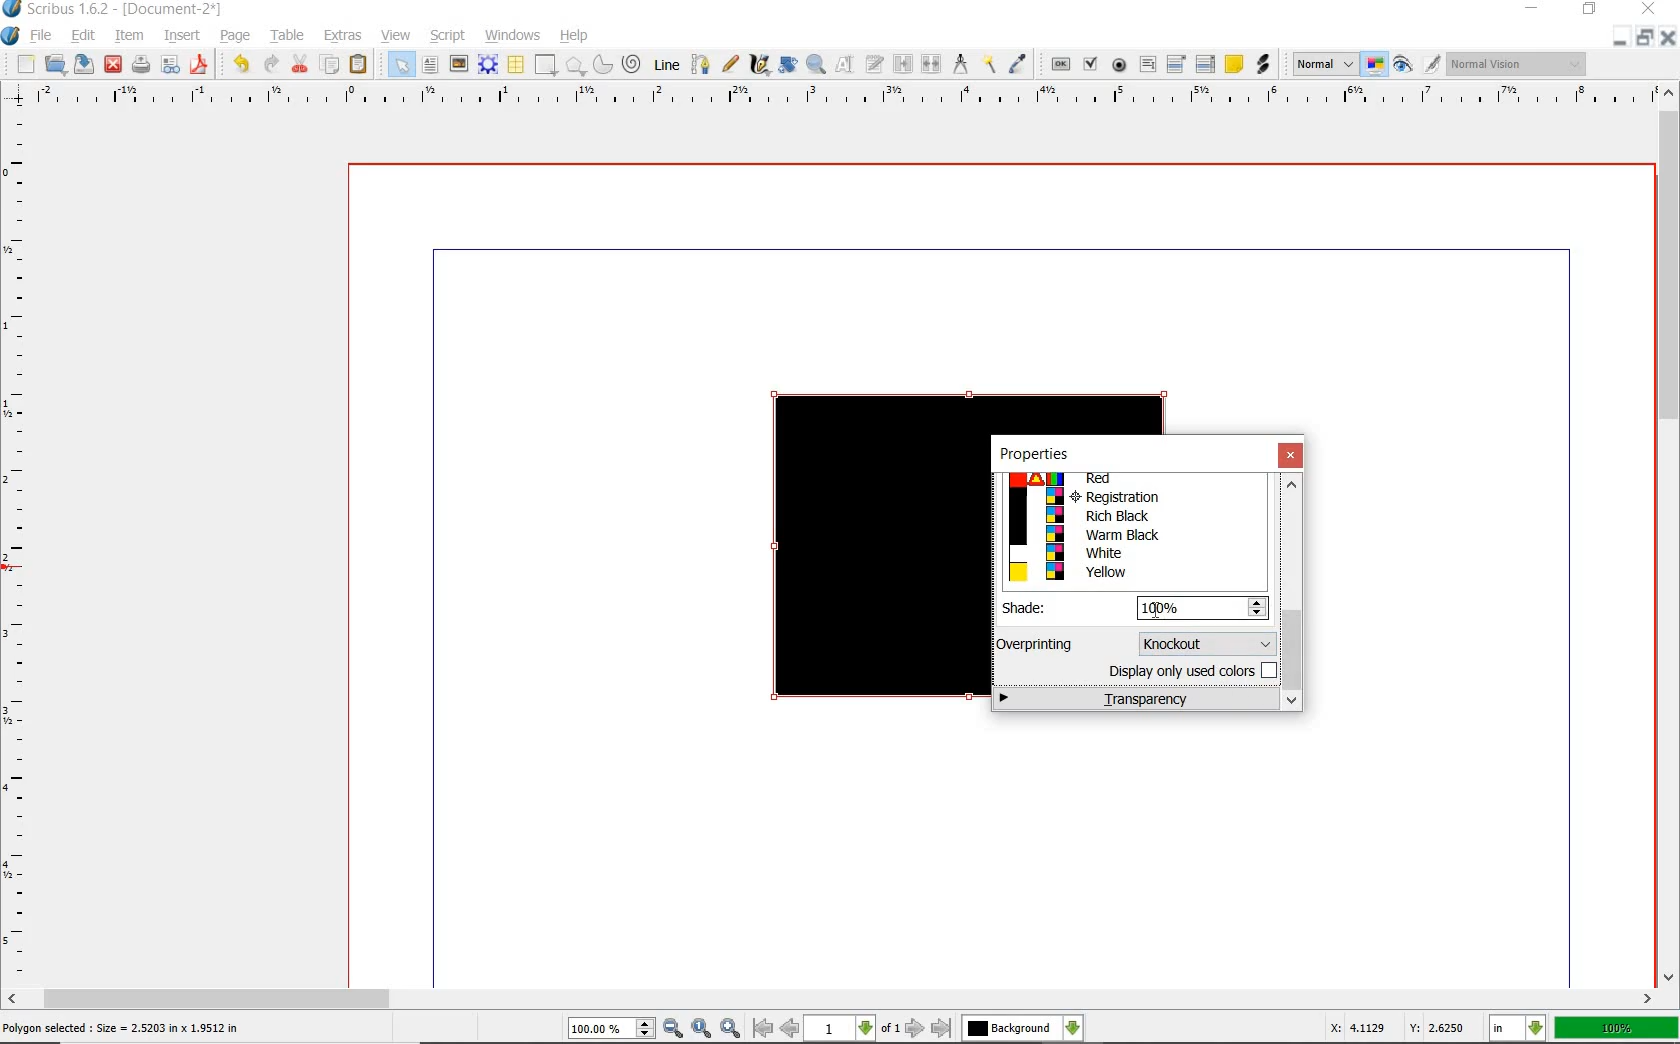  Describe the element at coordinates (21, 547) in the screenshot. I see `ruler` at that location.